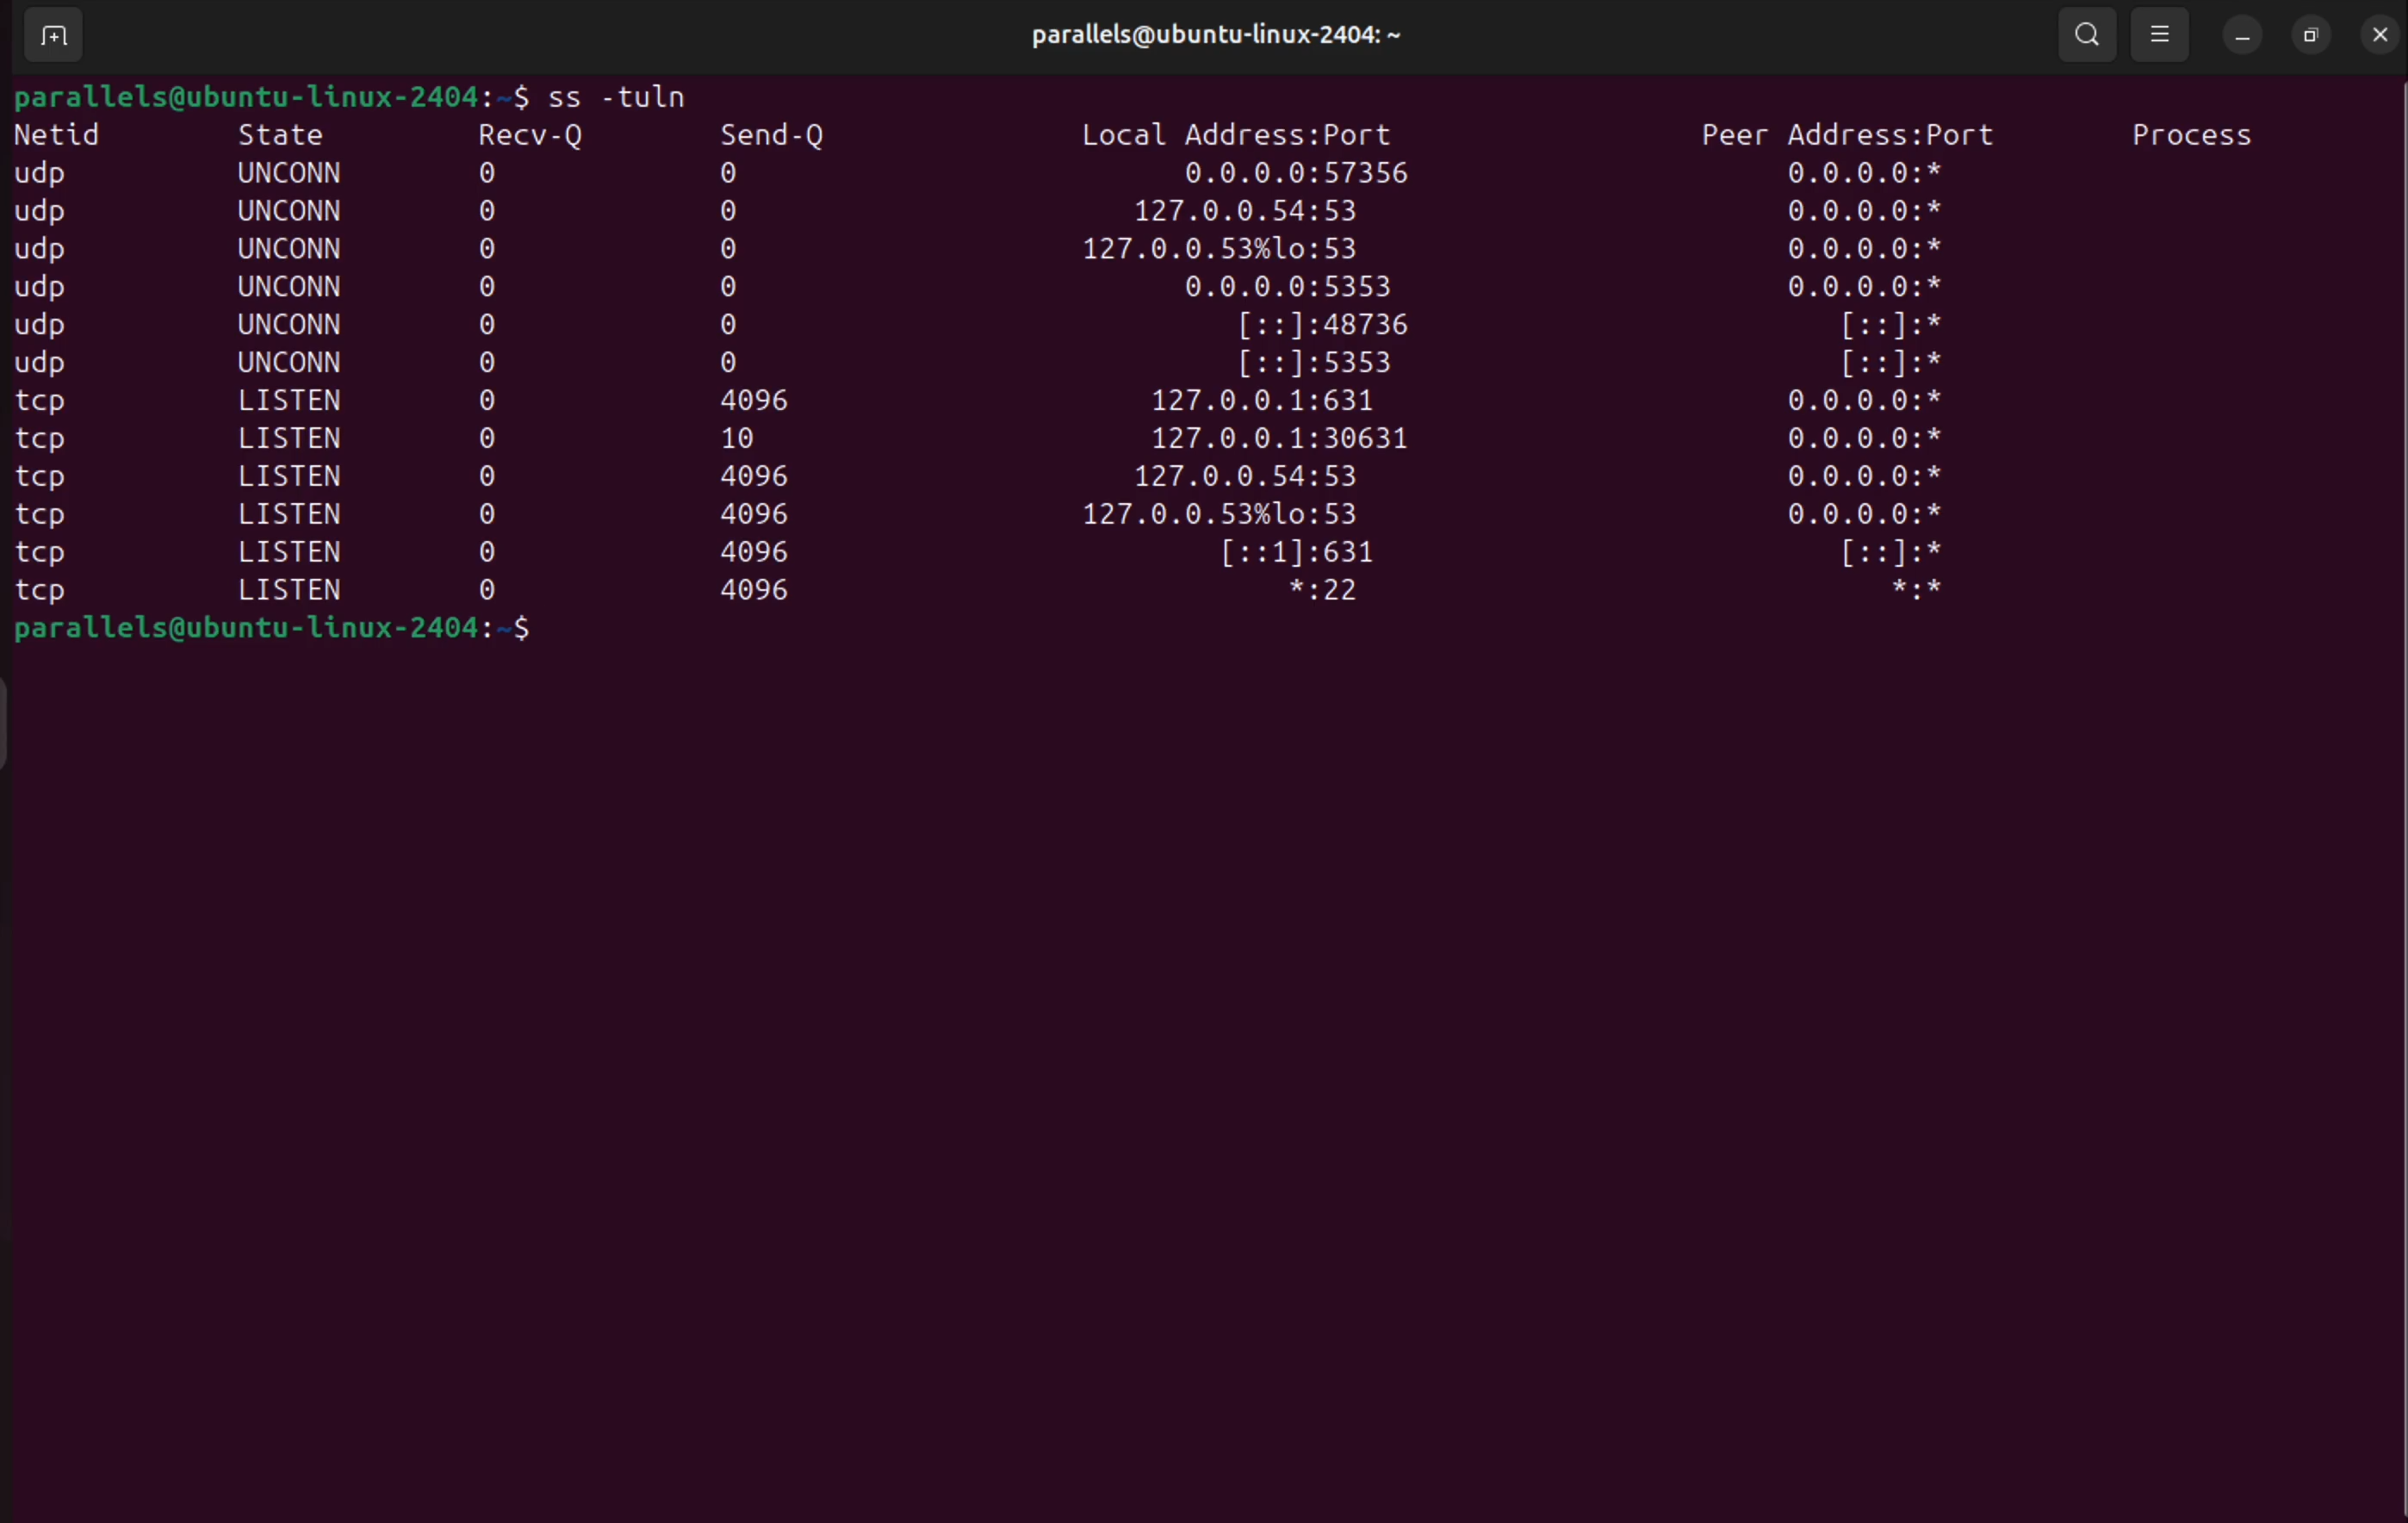  Describe the element at coordinates (493, 439) in the screenshot. I see `0` at that location.